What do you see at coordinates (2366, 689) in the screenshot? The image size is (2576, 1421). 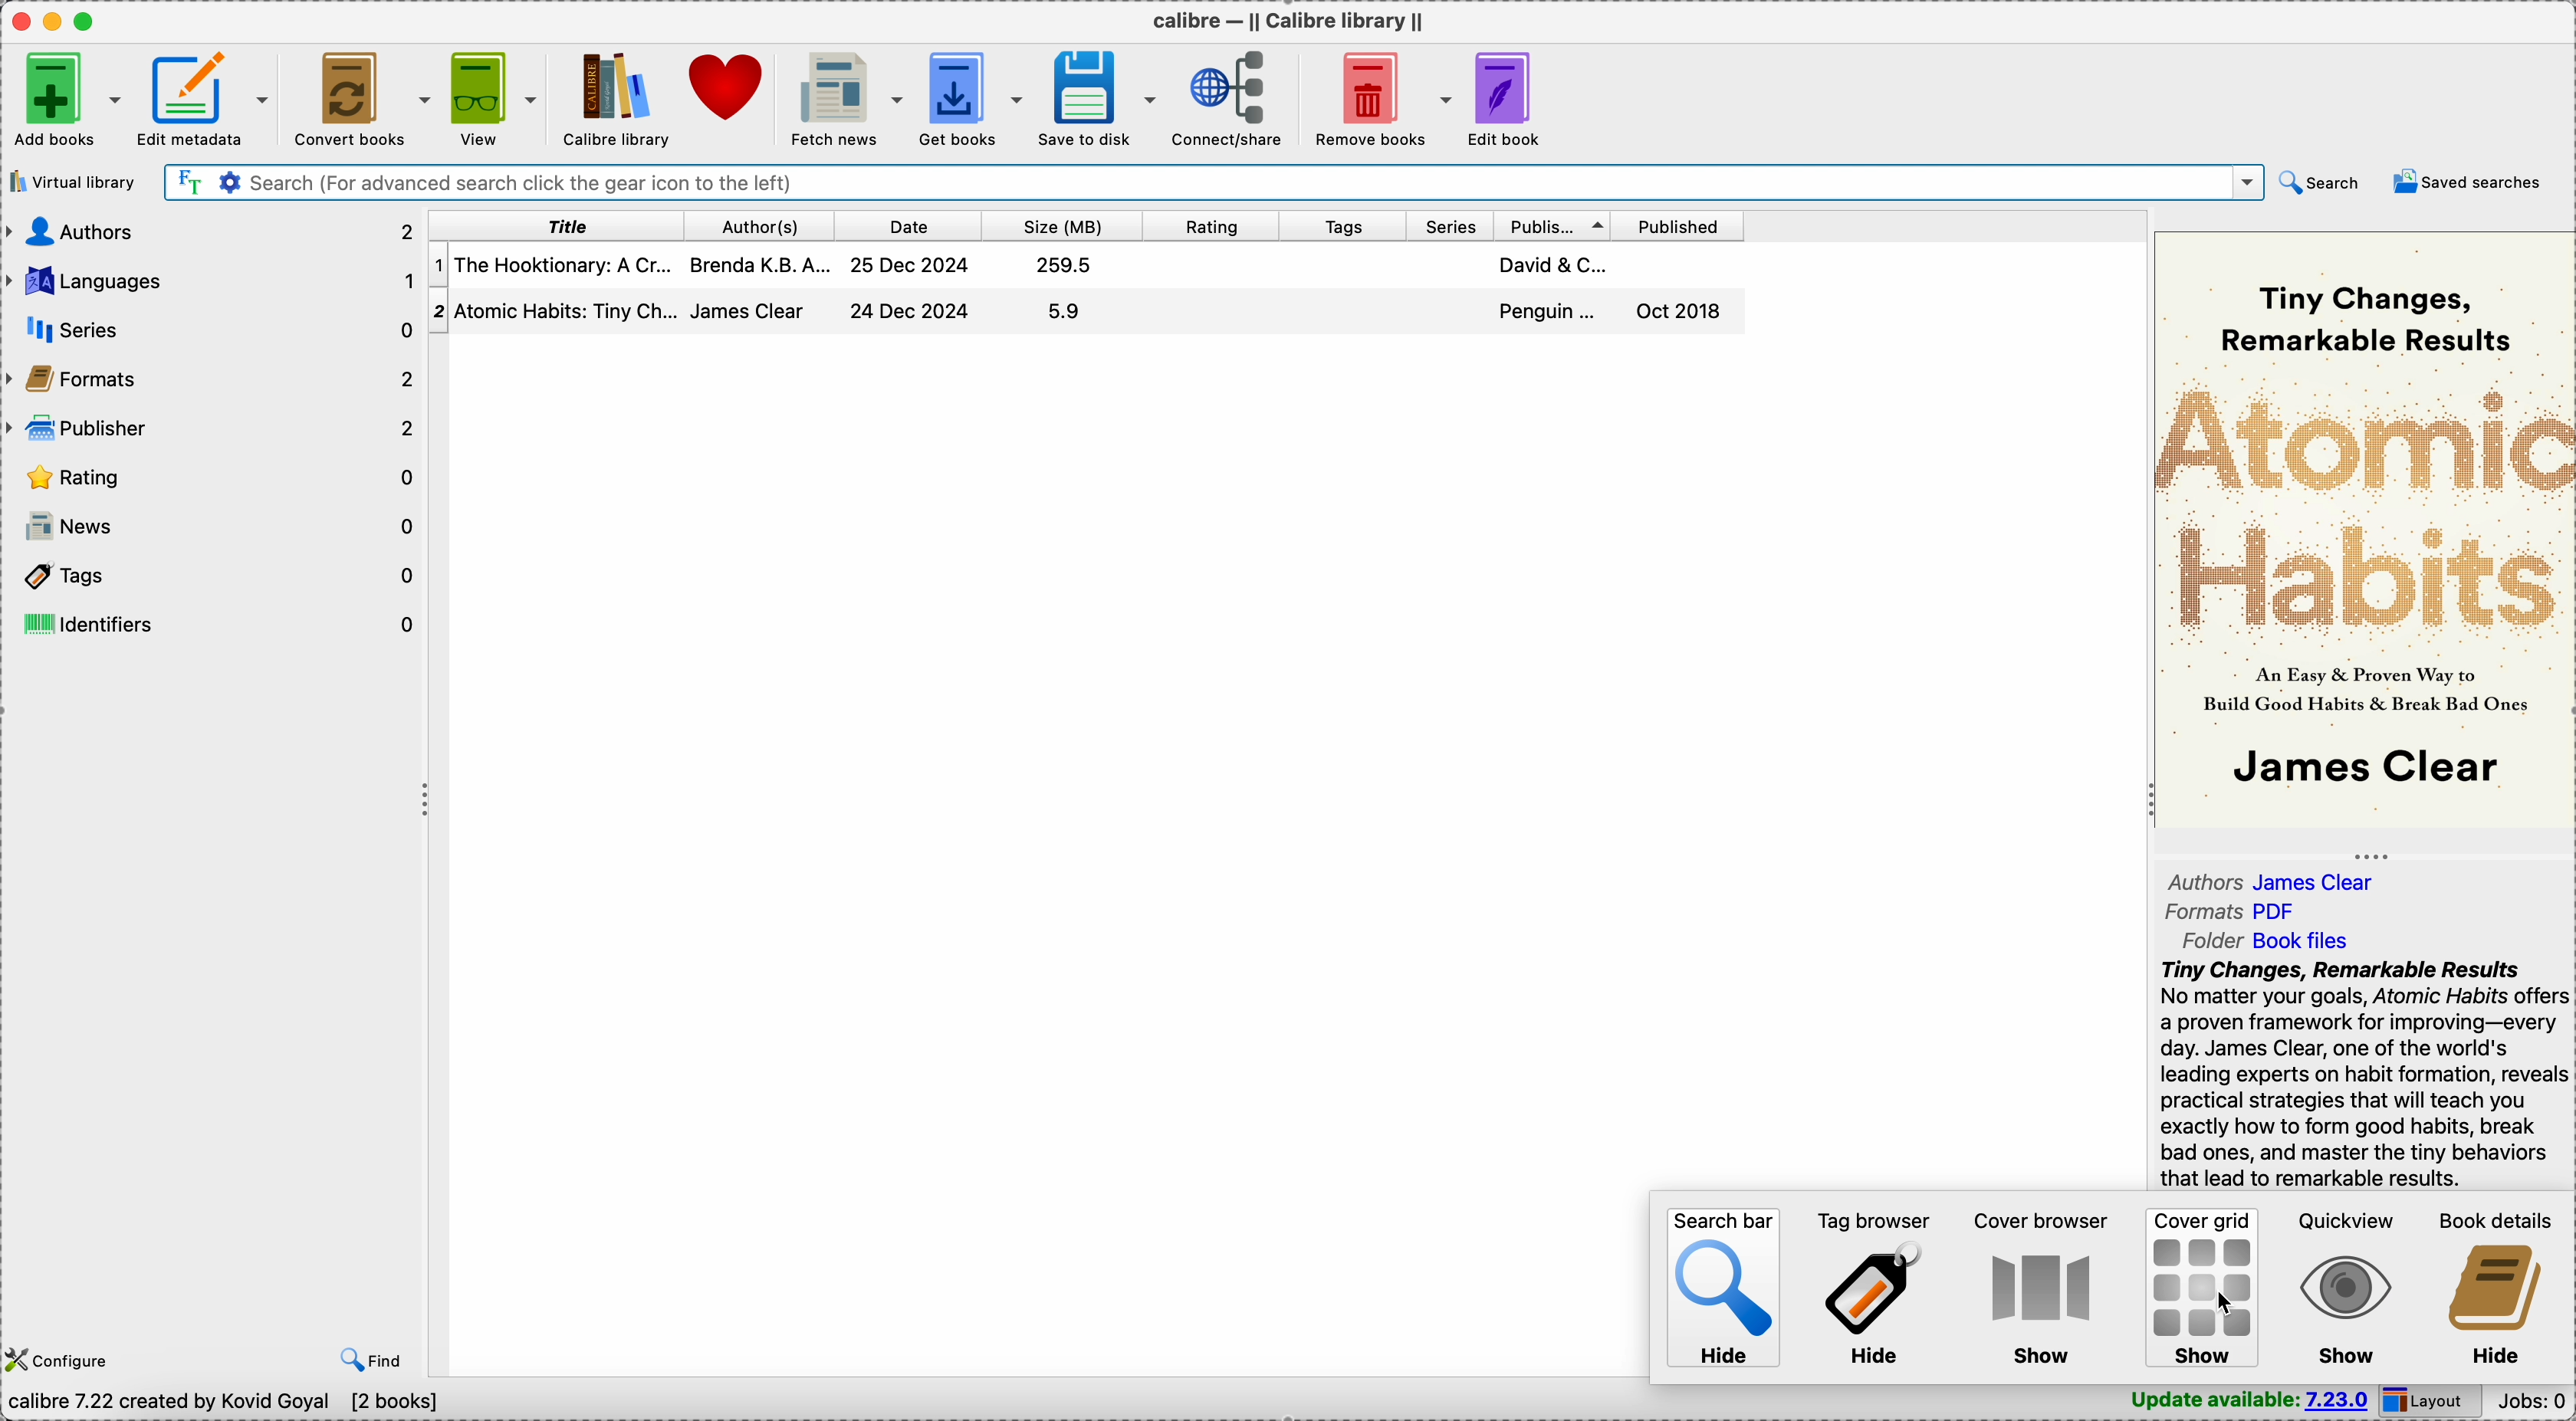 I see `an easy & proven way to build good habits & break bad ones` at bounding box center [2366, 689].